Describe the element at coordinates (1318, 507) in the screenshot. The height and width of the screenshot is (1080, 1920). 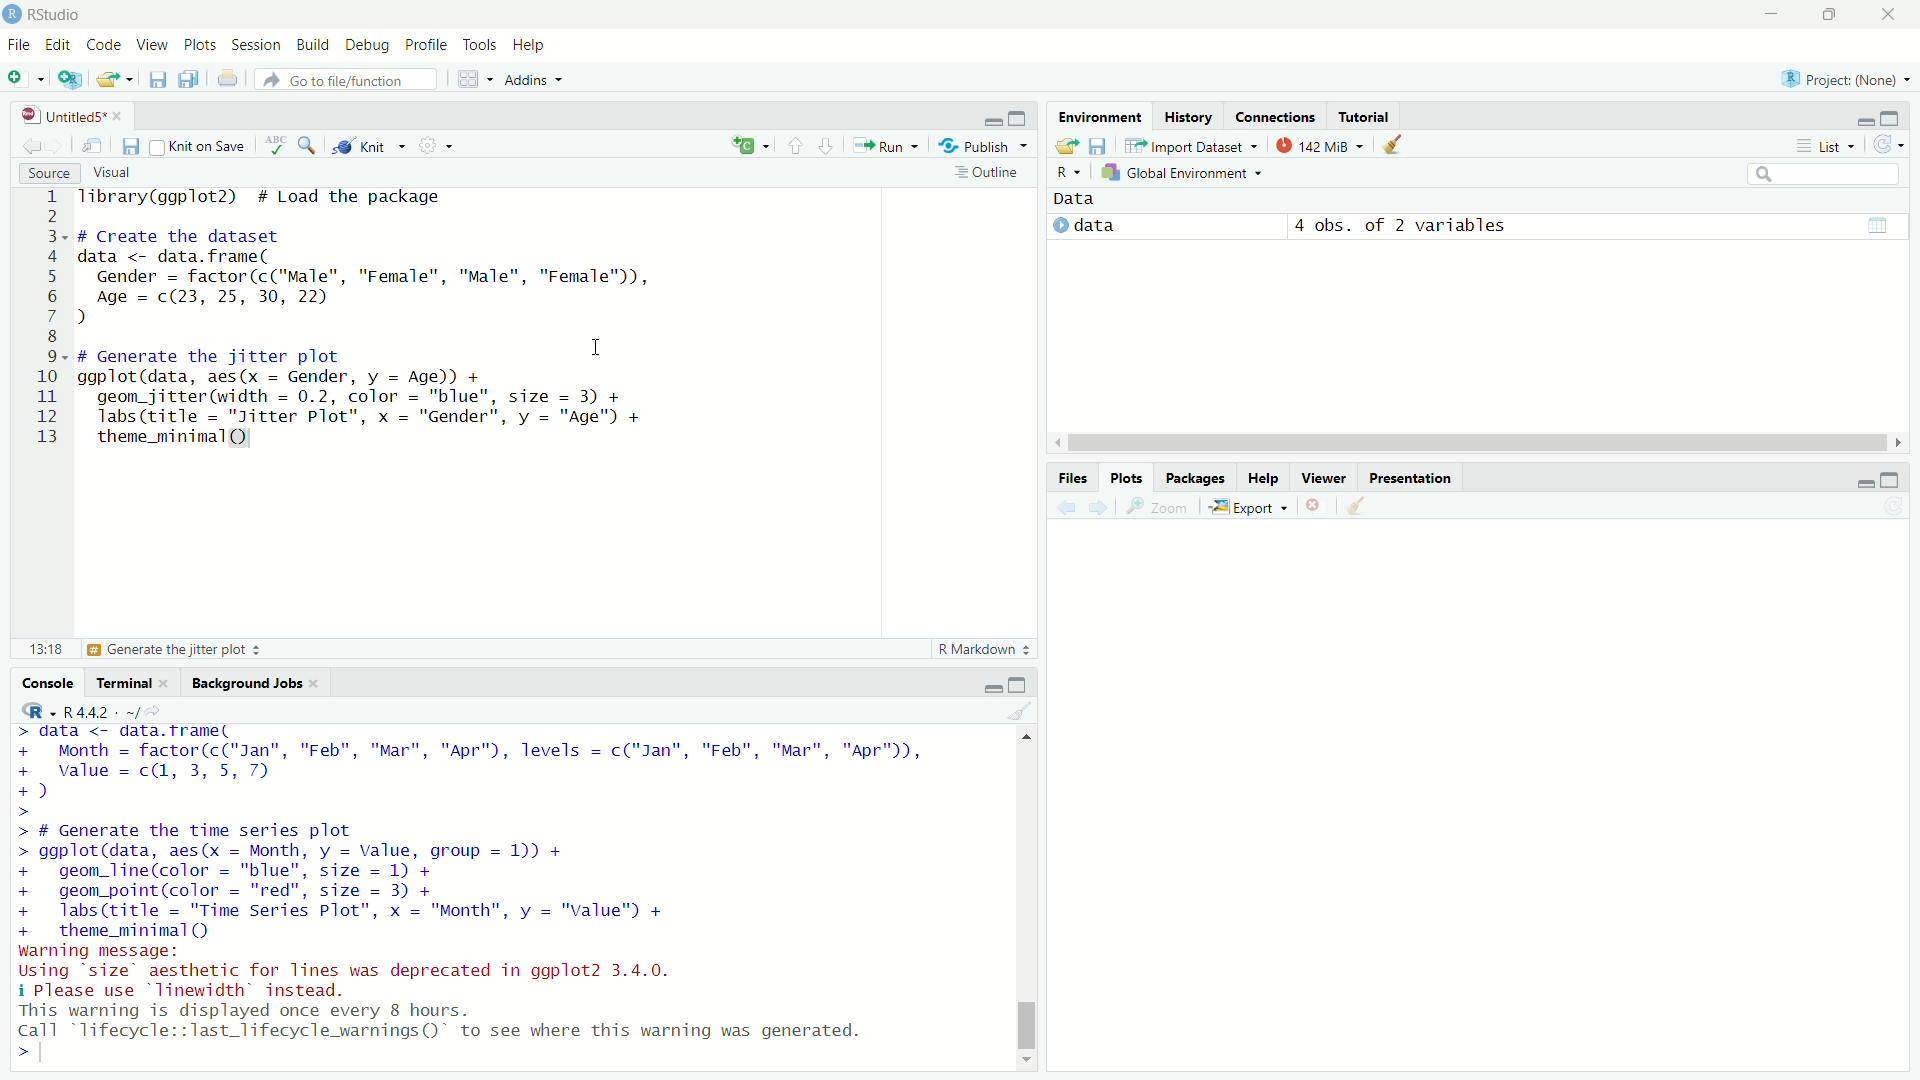
I see `remove the current plot` at that location.